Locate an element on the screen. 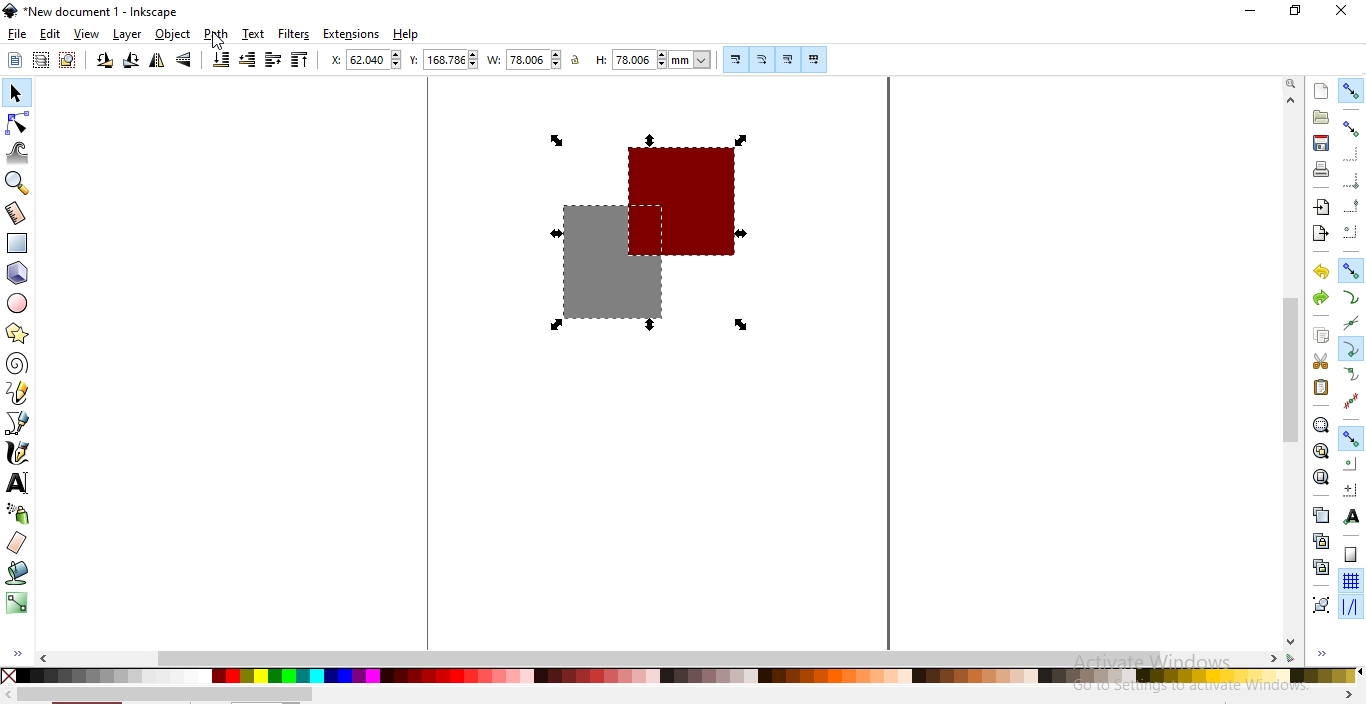 This screenshot has height=704, width=1366. layer is located at coordinates (127, 35).